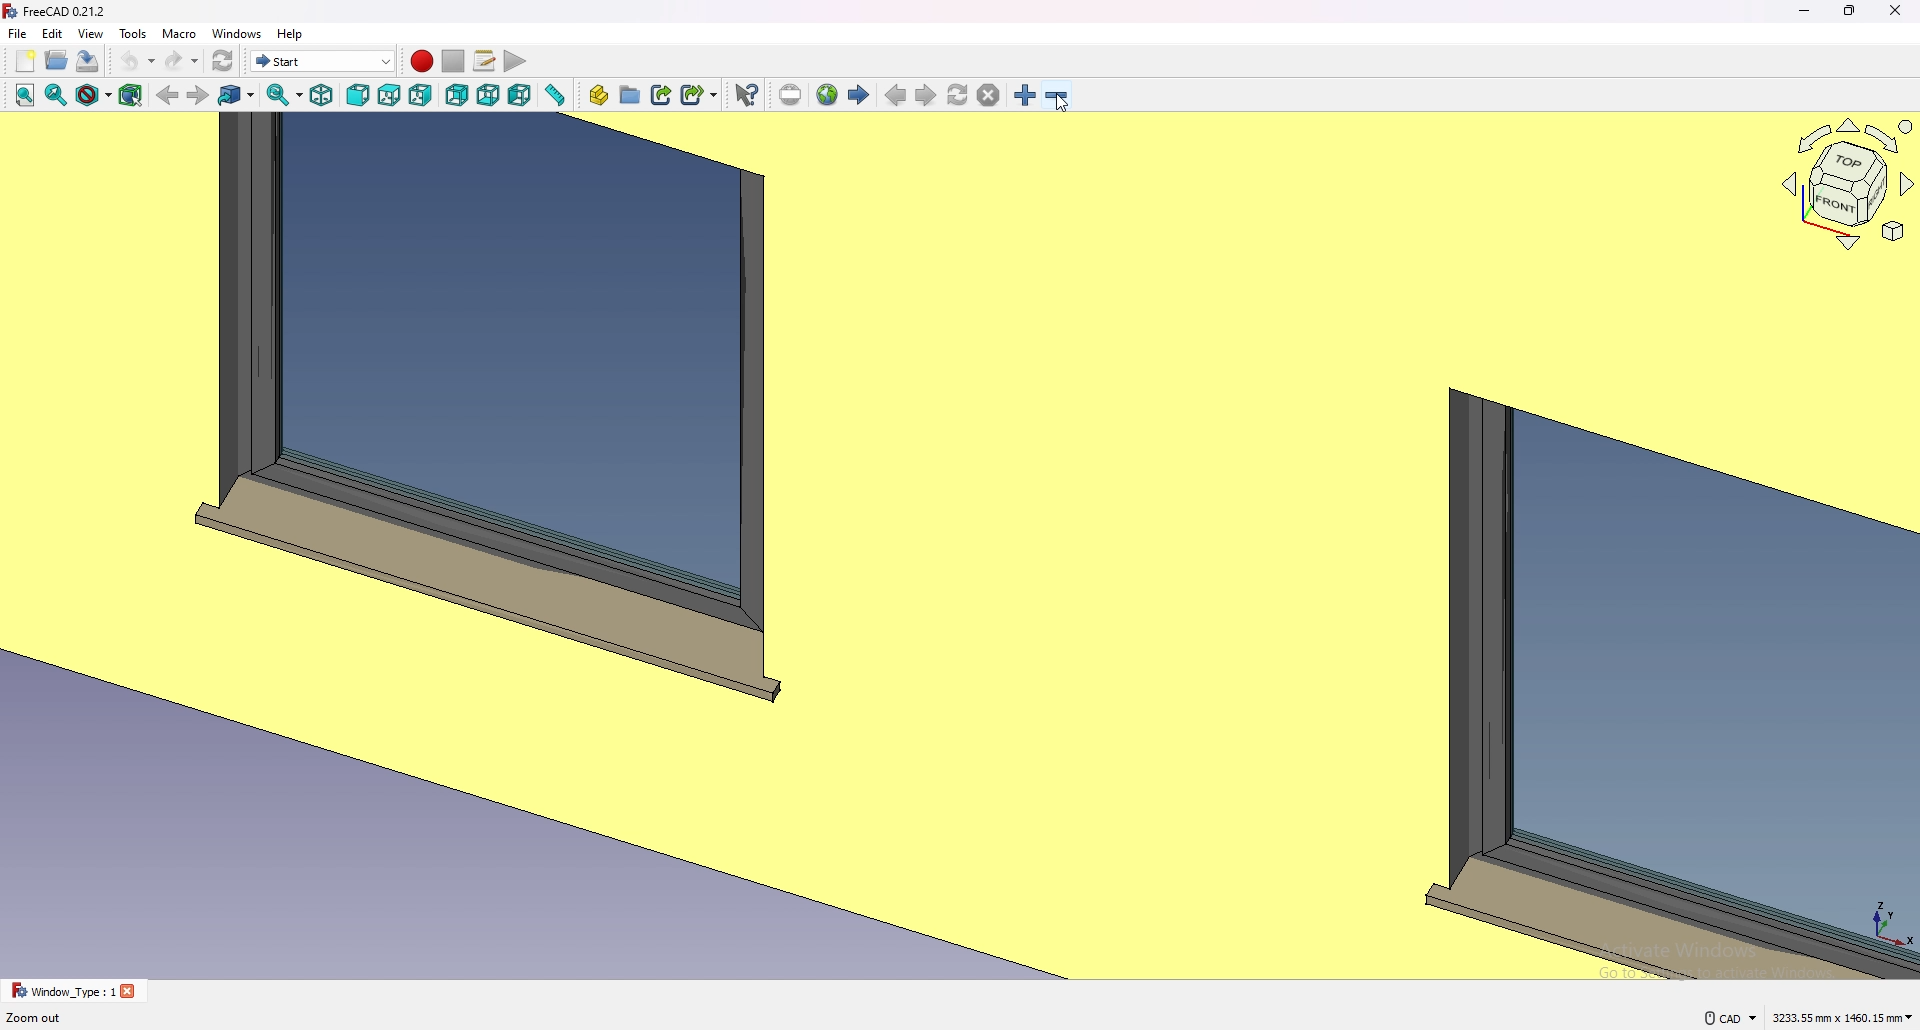 The height and width of the screenshot is (1030, 1920). What do you see at coordinates (1845, 183) in the screenshot?
I see `axis indicator` at bounding box center [1845, 183].